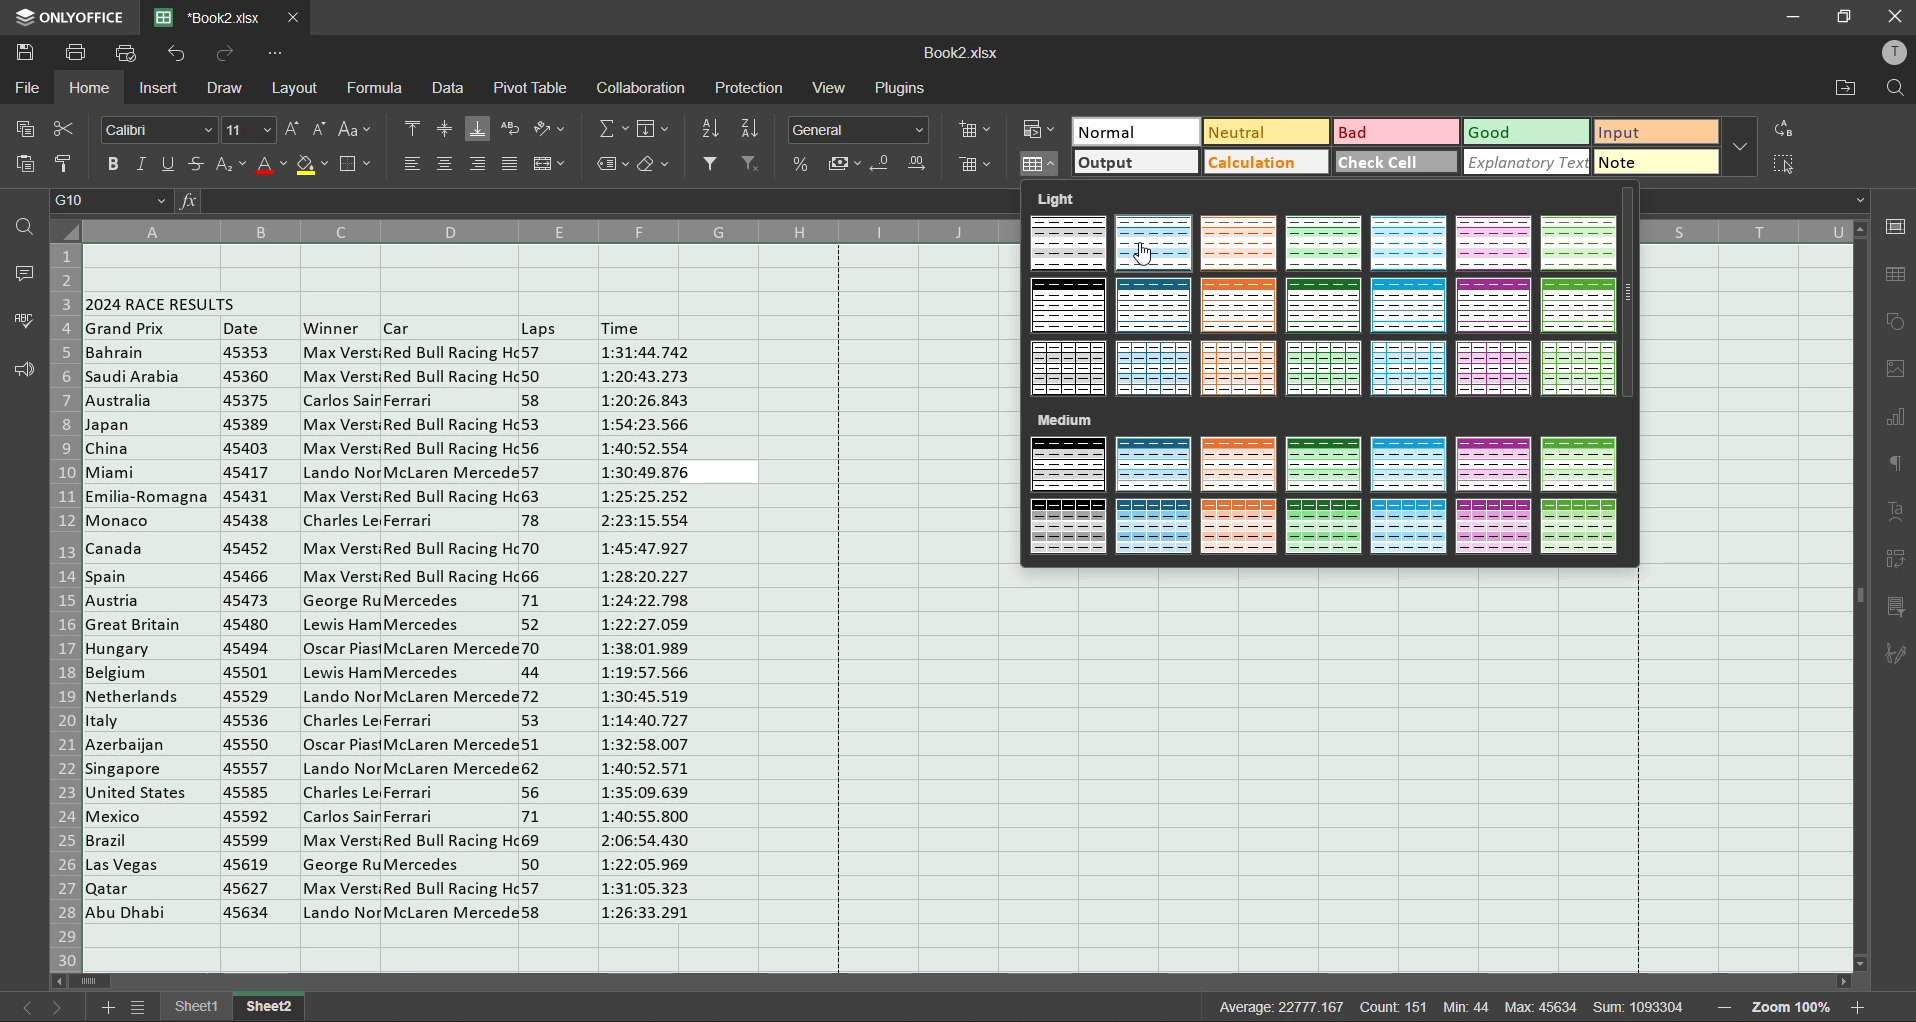 The width and height of the screenshot is (1916, 1022). Describe the element at coordinates (1641, 1008) in the screenshot. I see `sum` at that location.